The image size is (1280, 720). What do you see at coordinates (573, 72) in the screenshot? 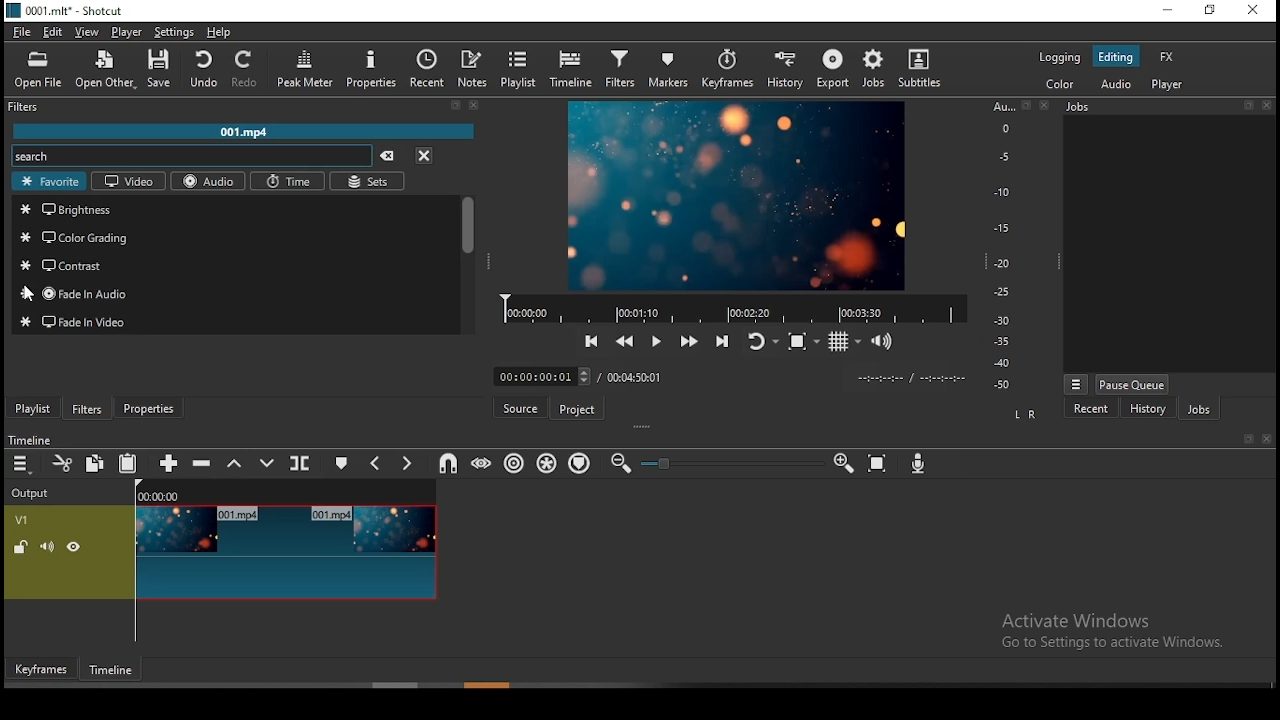
I see `timeline` at bounding box center [573, 72].